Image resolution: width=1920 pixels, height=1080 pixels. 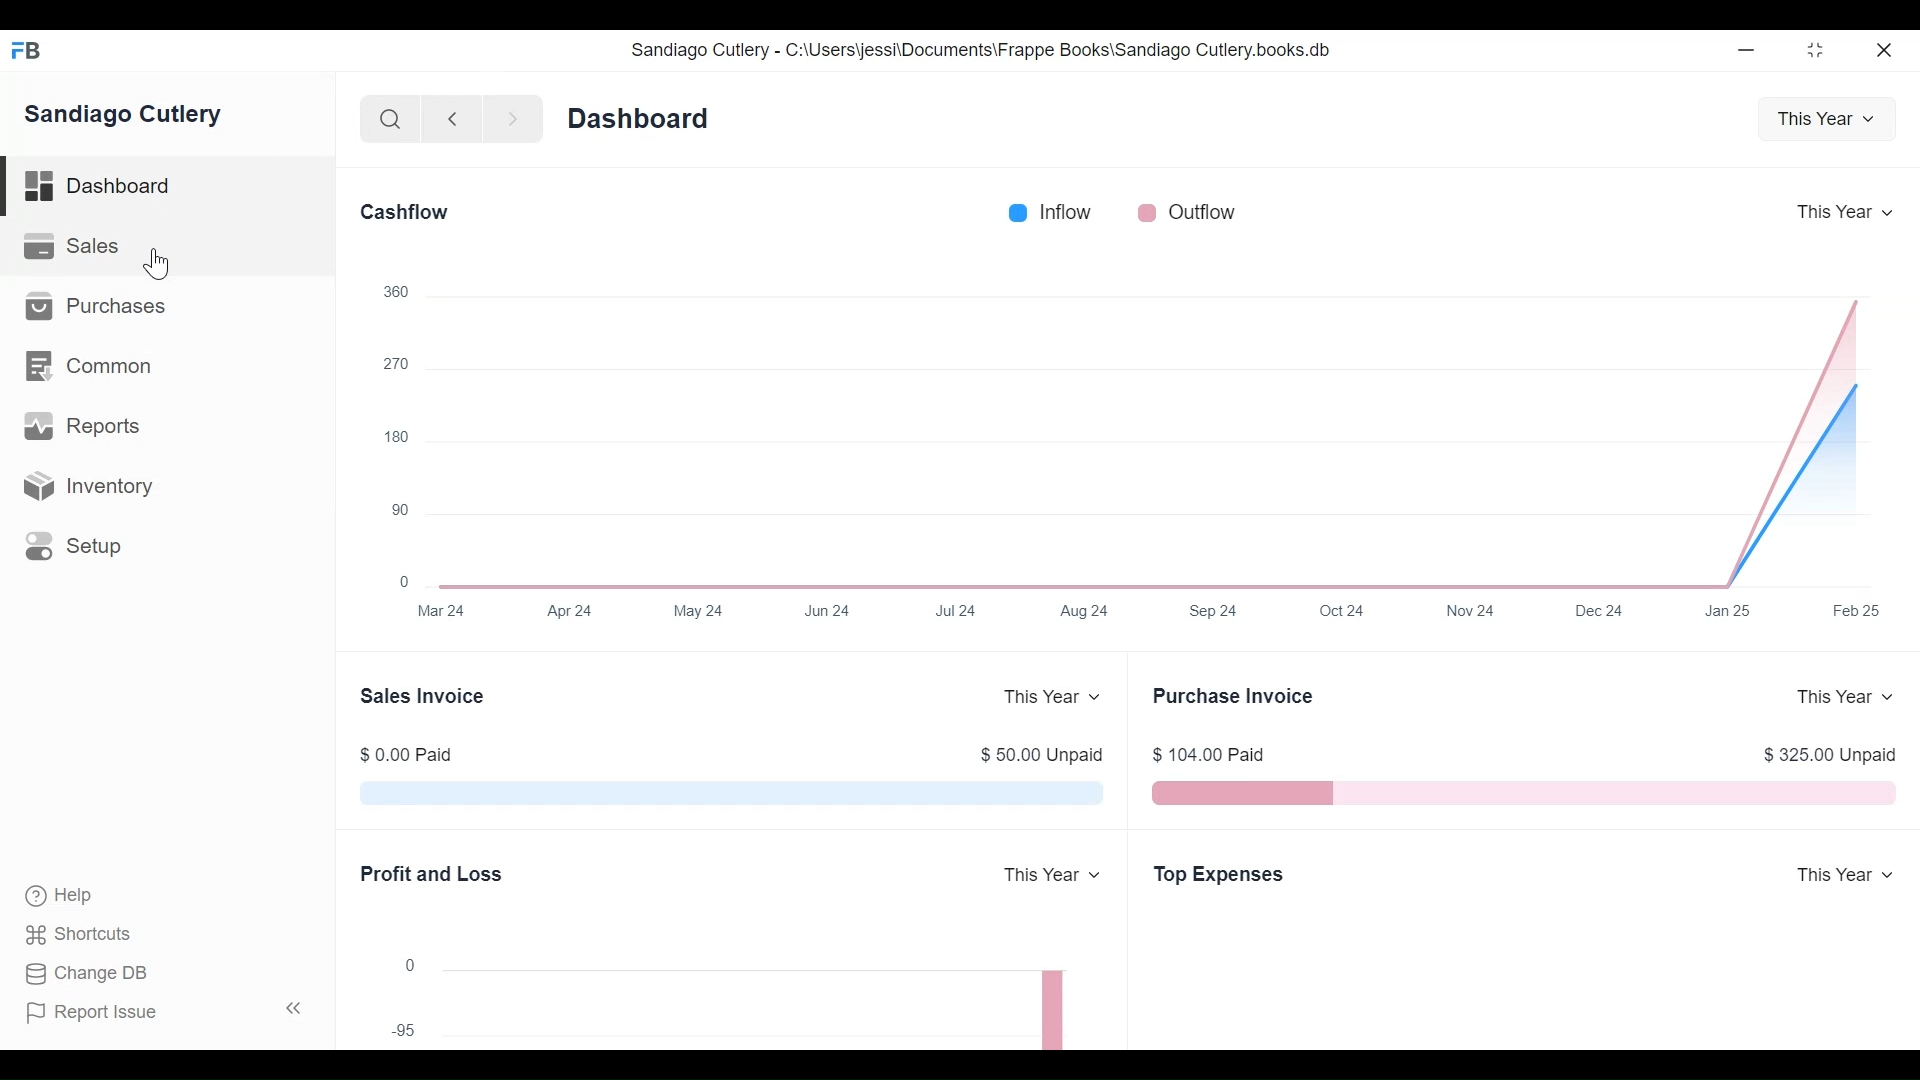 What do you see at coordinates (74, 545) in the screenshot?
I see `Setup` at bounding box center [74, 545].